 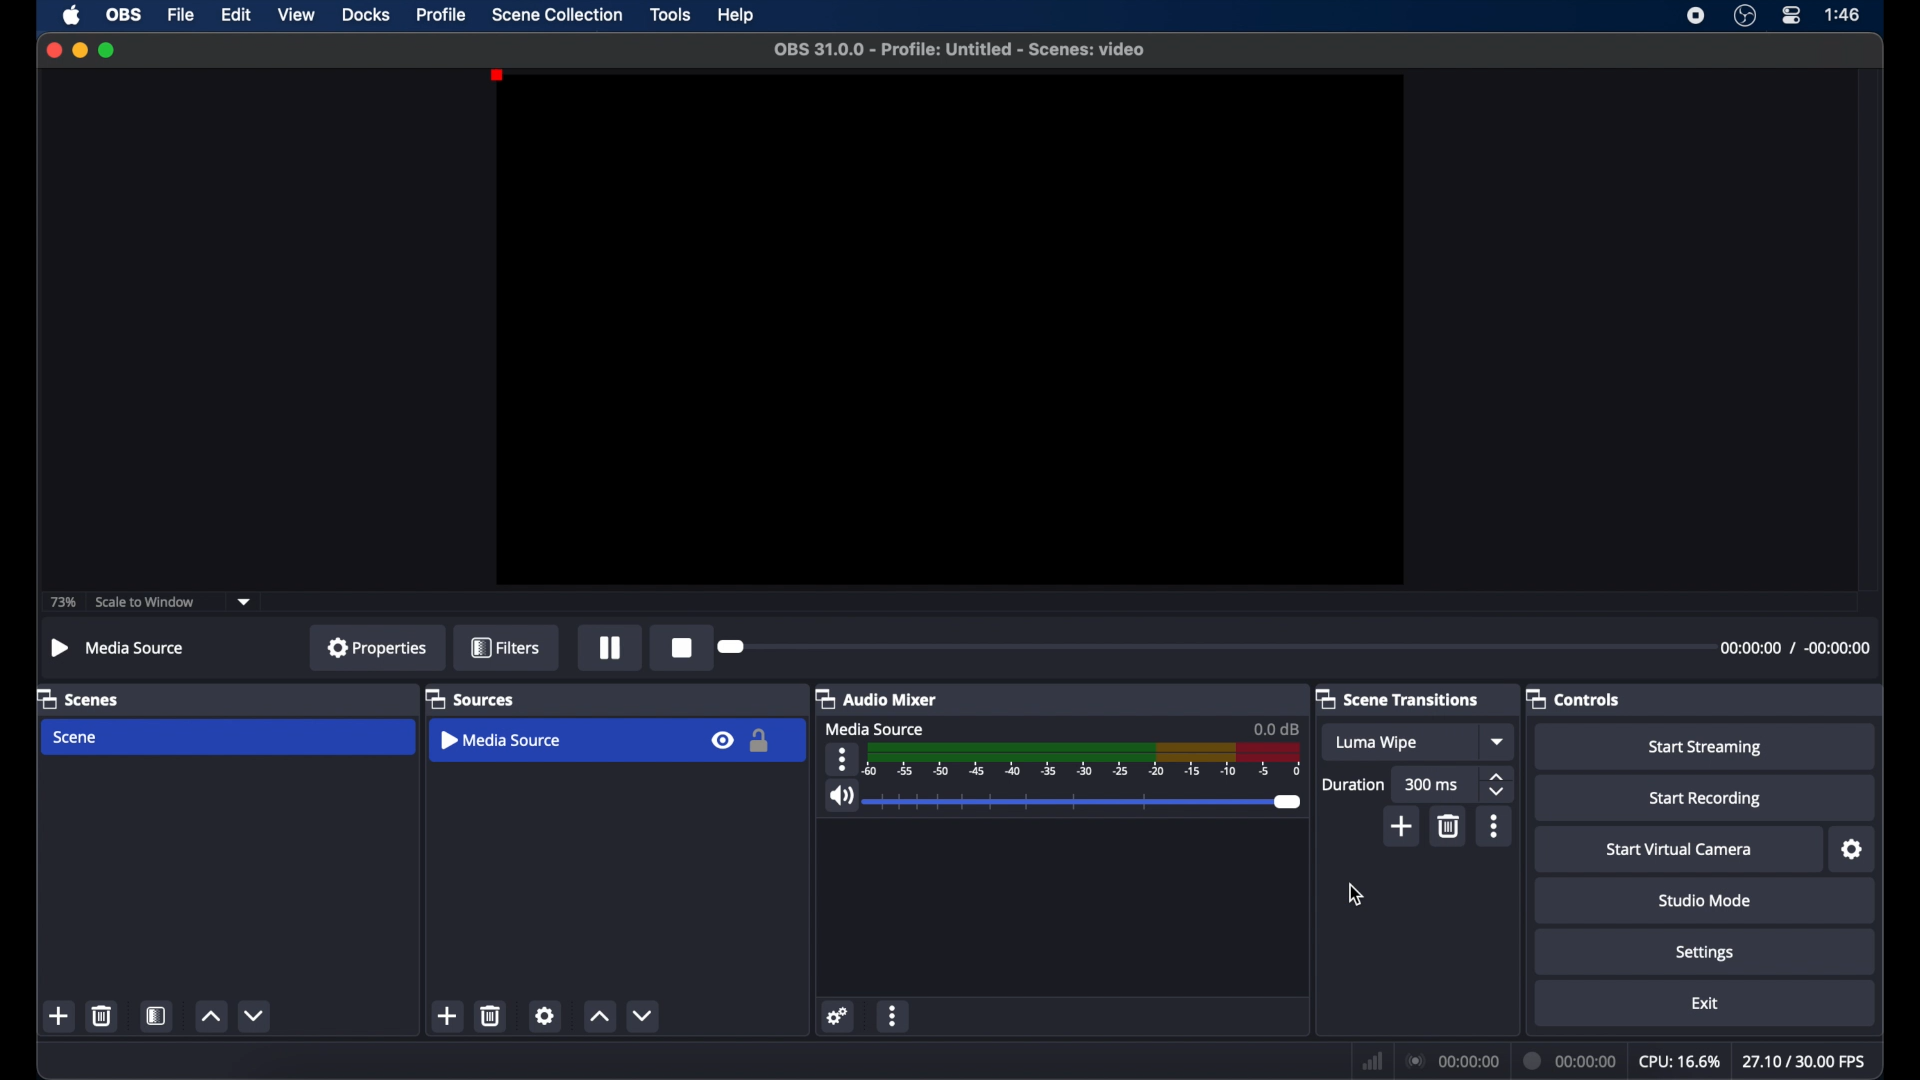 What do you see at coordinates (1706, 1004) in the screenshot?
I see `exit` at bounding box center [1706, 1004].